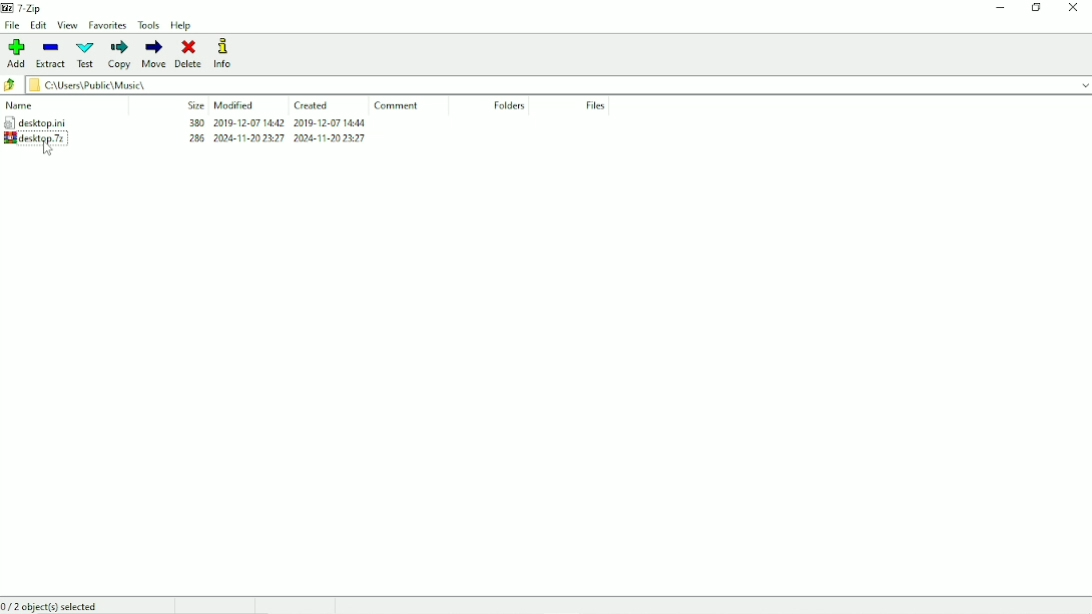 The width and height of the screenshot is (1092, 614). Describe the element at coordinates (51, 54) in the screenshot. I see `Extract` at that location.